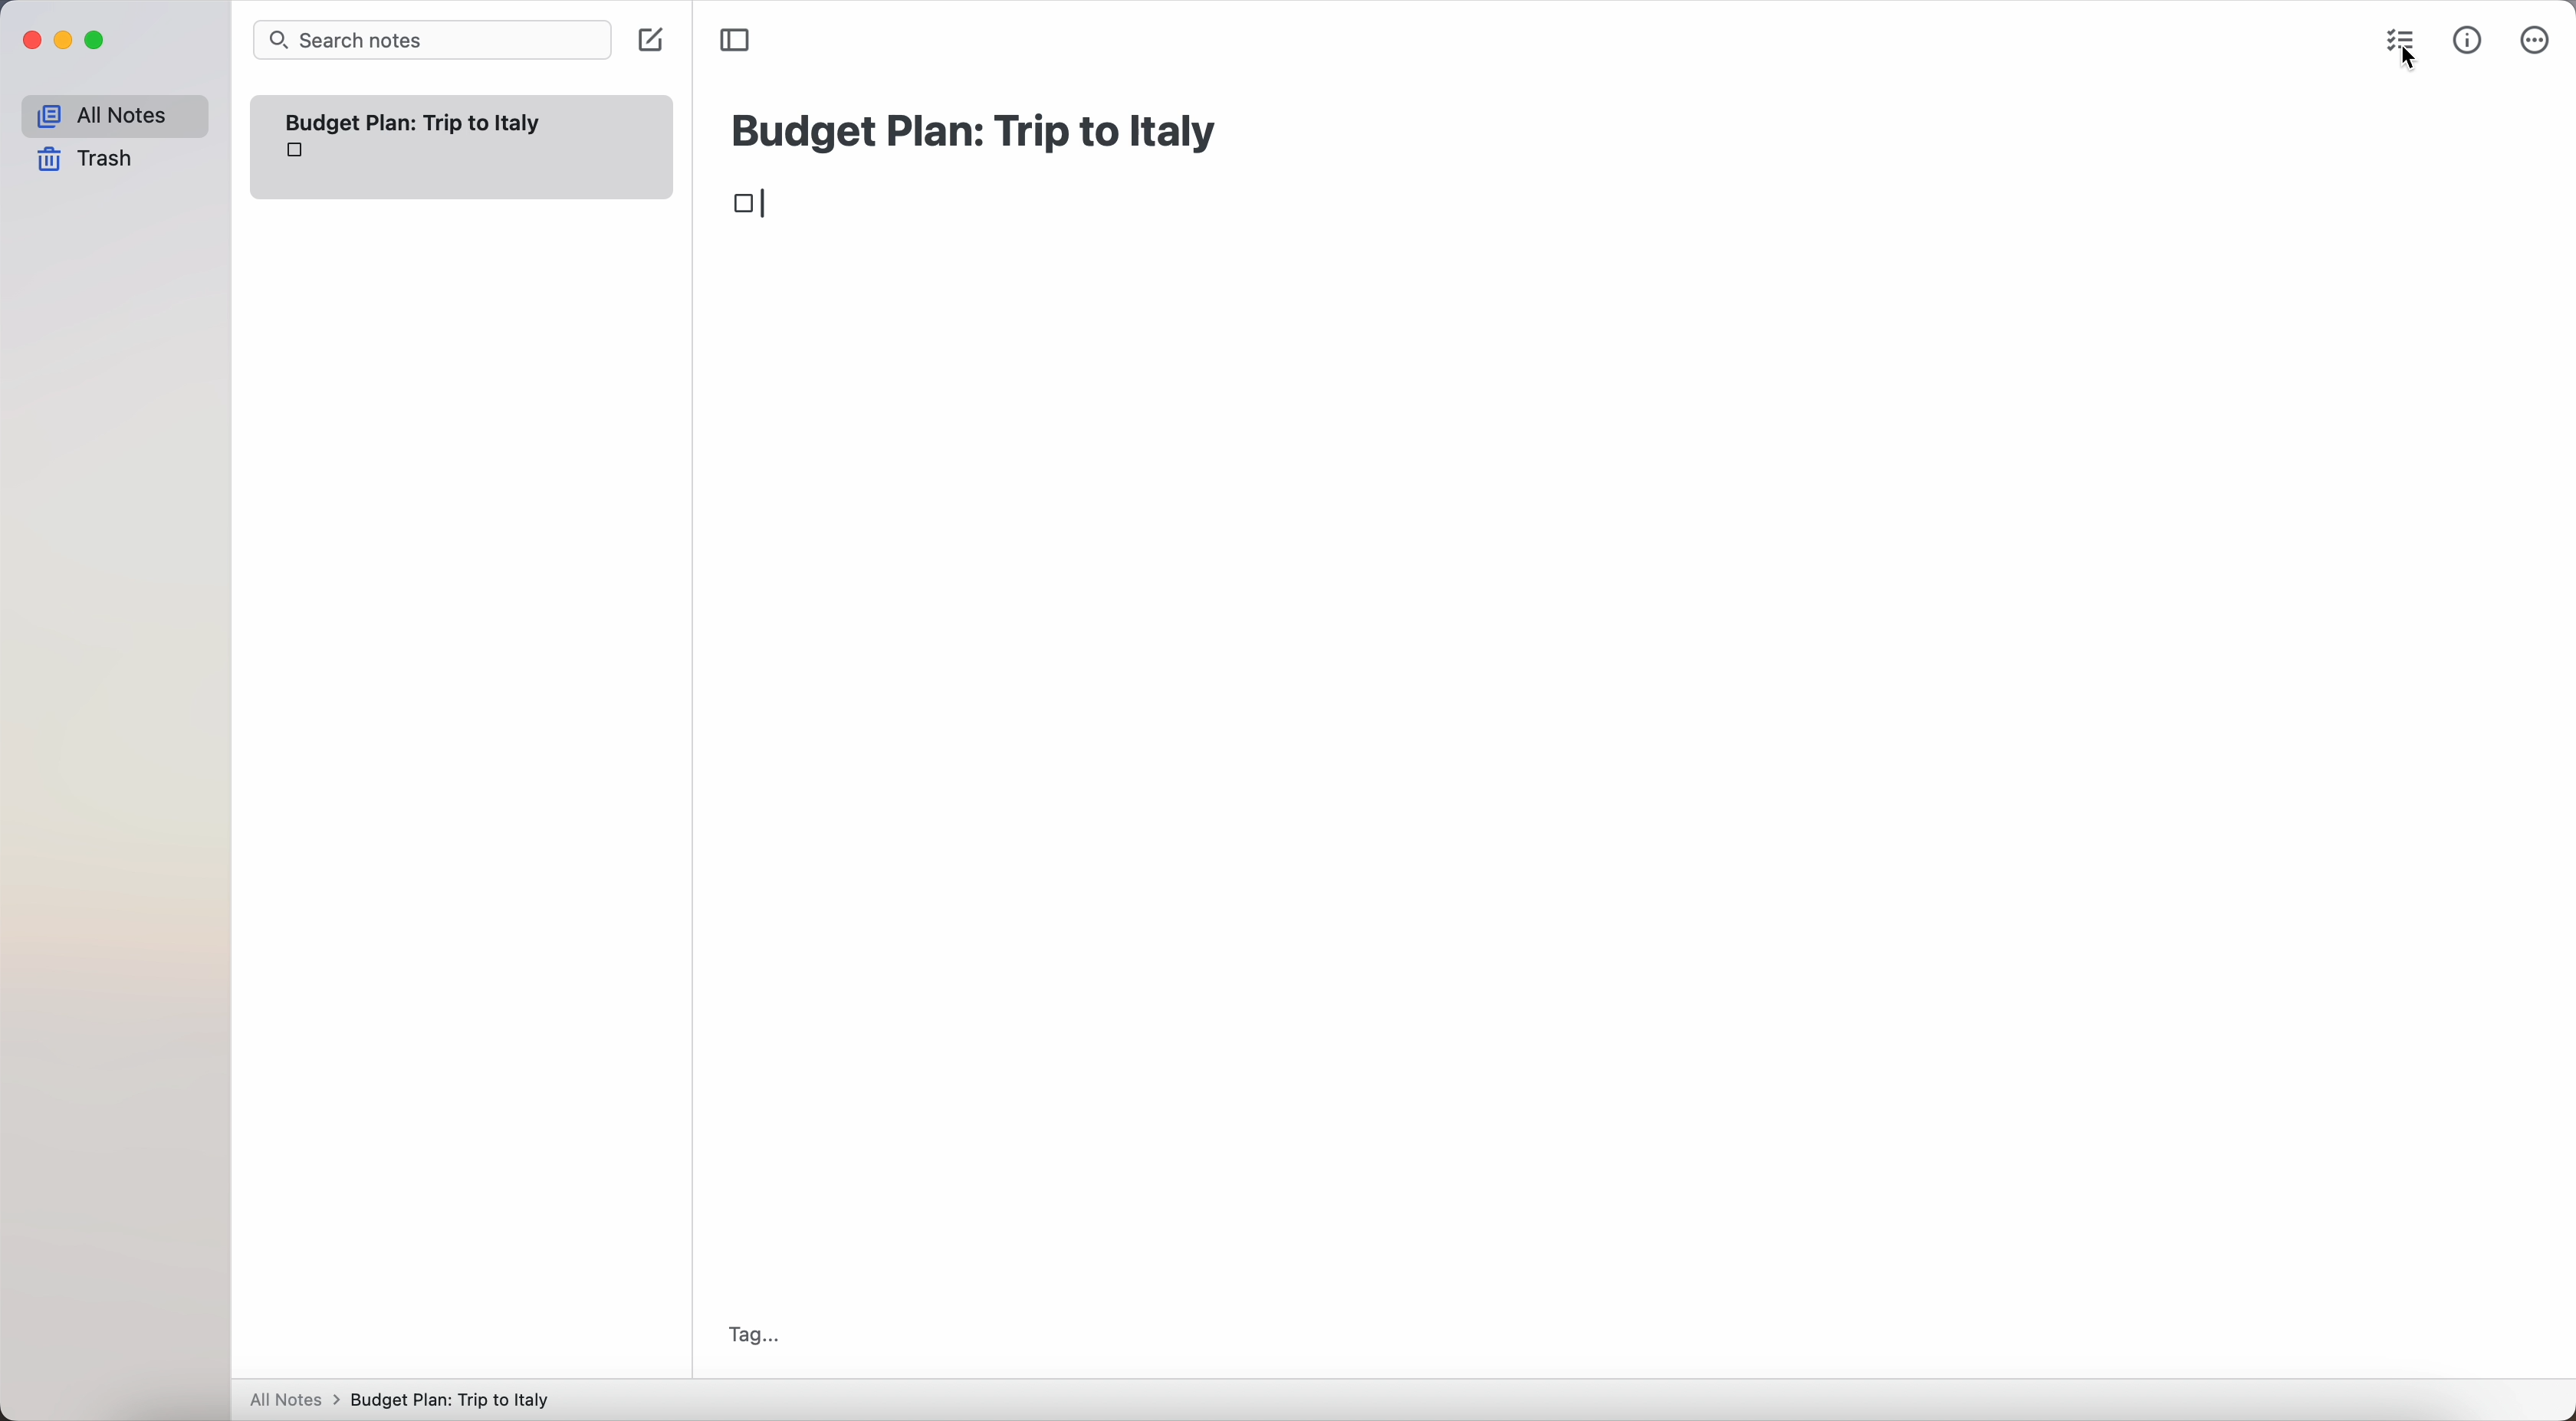 The width and height of the screenshot is (2576, 1421). What do you see at coordinates (760, 205) in the screenshot?
I see `checkbox` at bounding box center [760, 205].